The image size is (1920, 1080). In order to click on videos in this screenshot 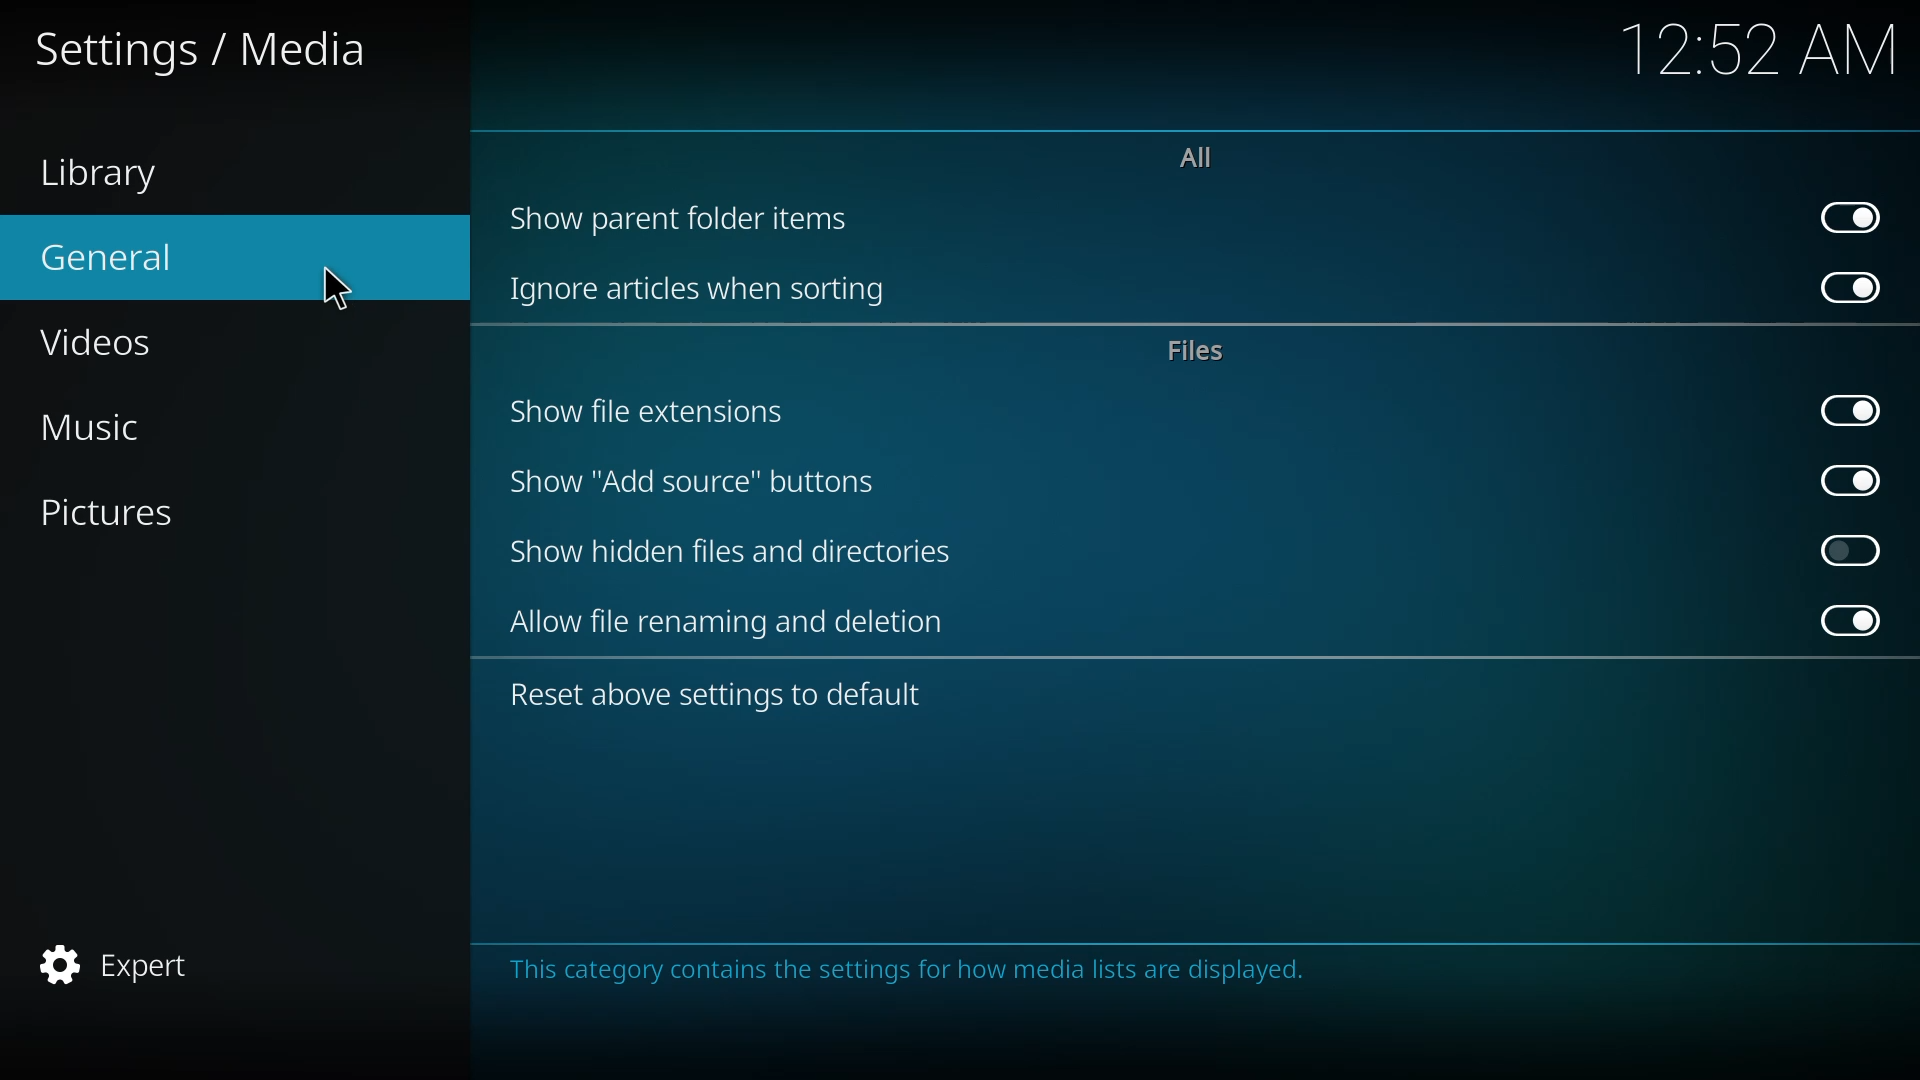, I will do `click(112, 343)`.